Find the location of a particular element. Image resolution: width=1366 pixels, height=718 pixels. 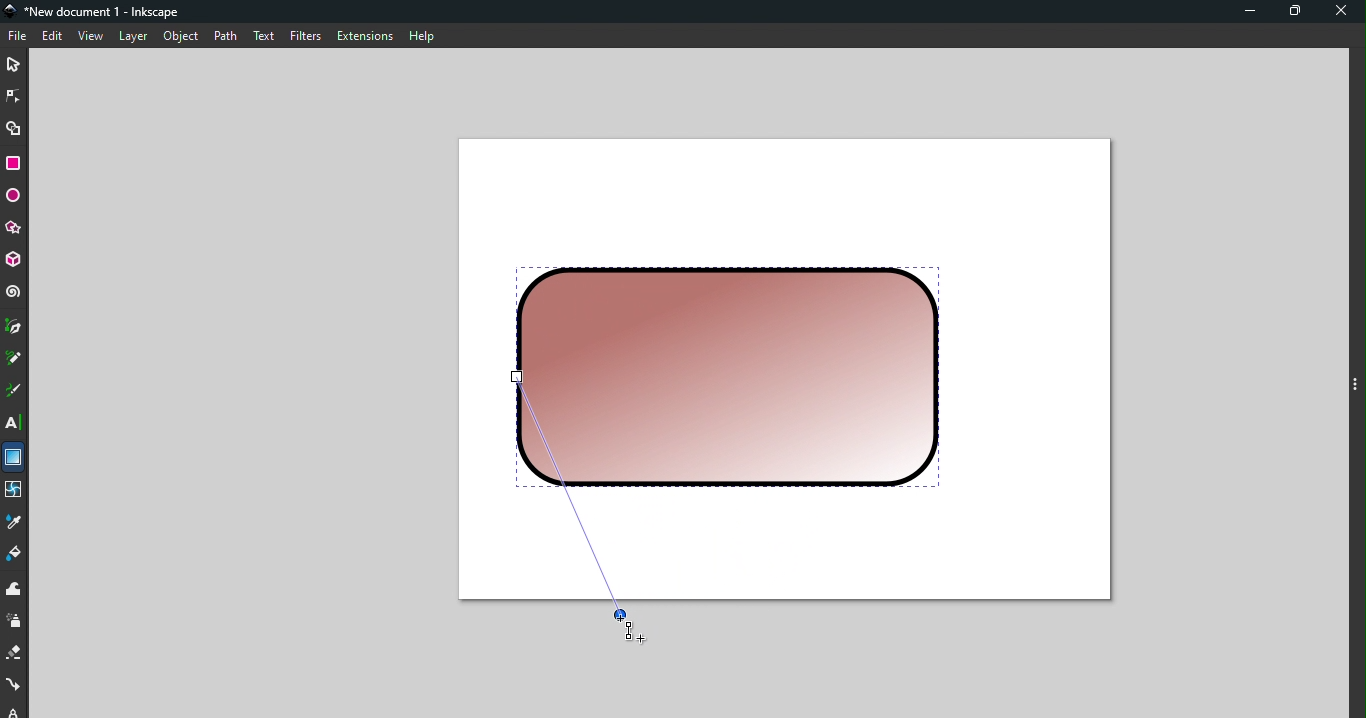

Dropper tool is located at coordinates (15, 523).